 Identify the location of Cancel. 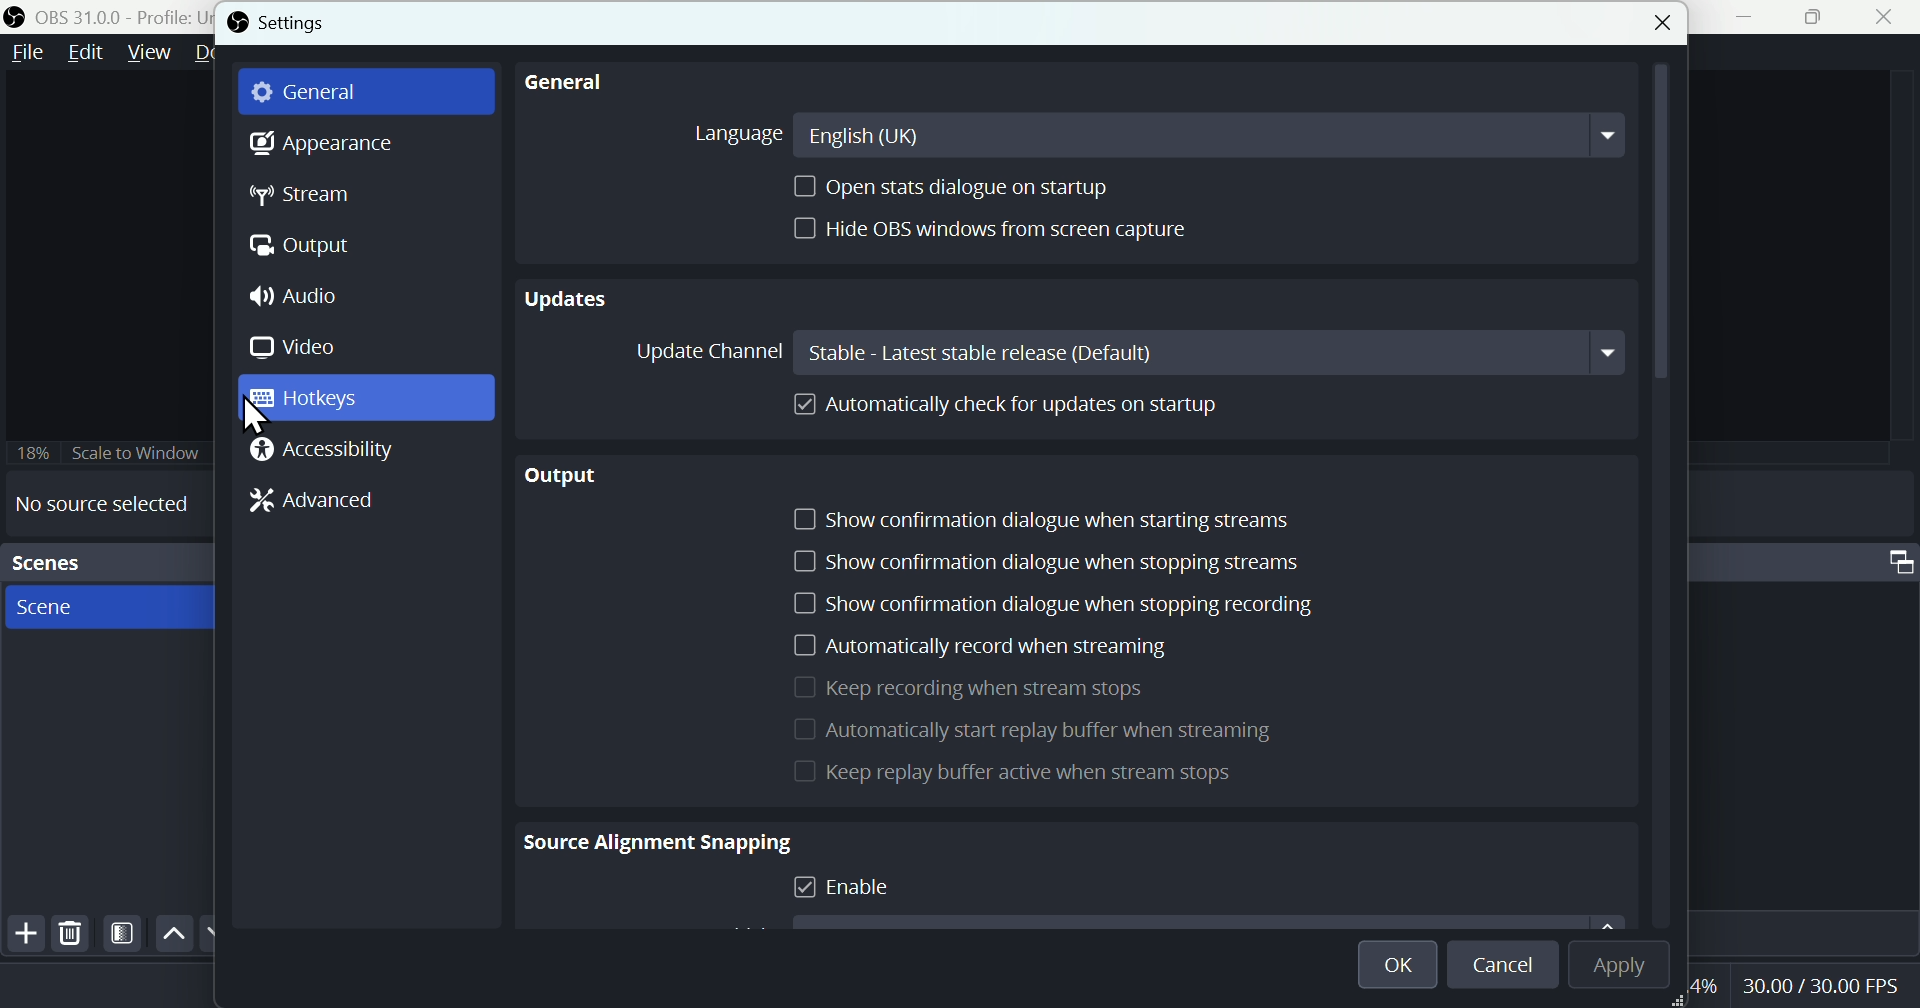
(1513, 963).